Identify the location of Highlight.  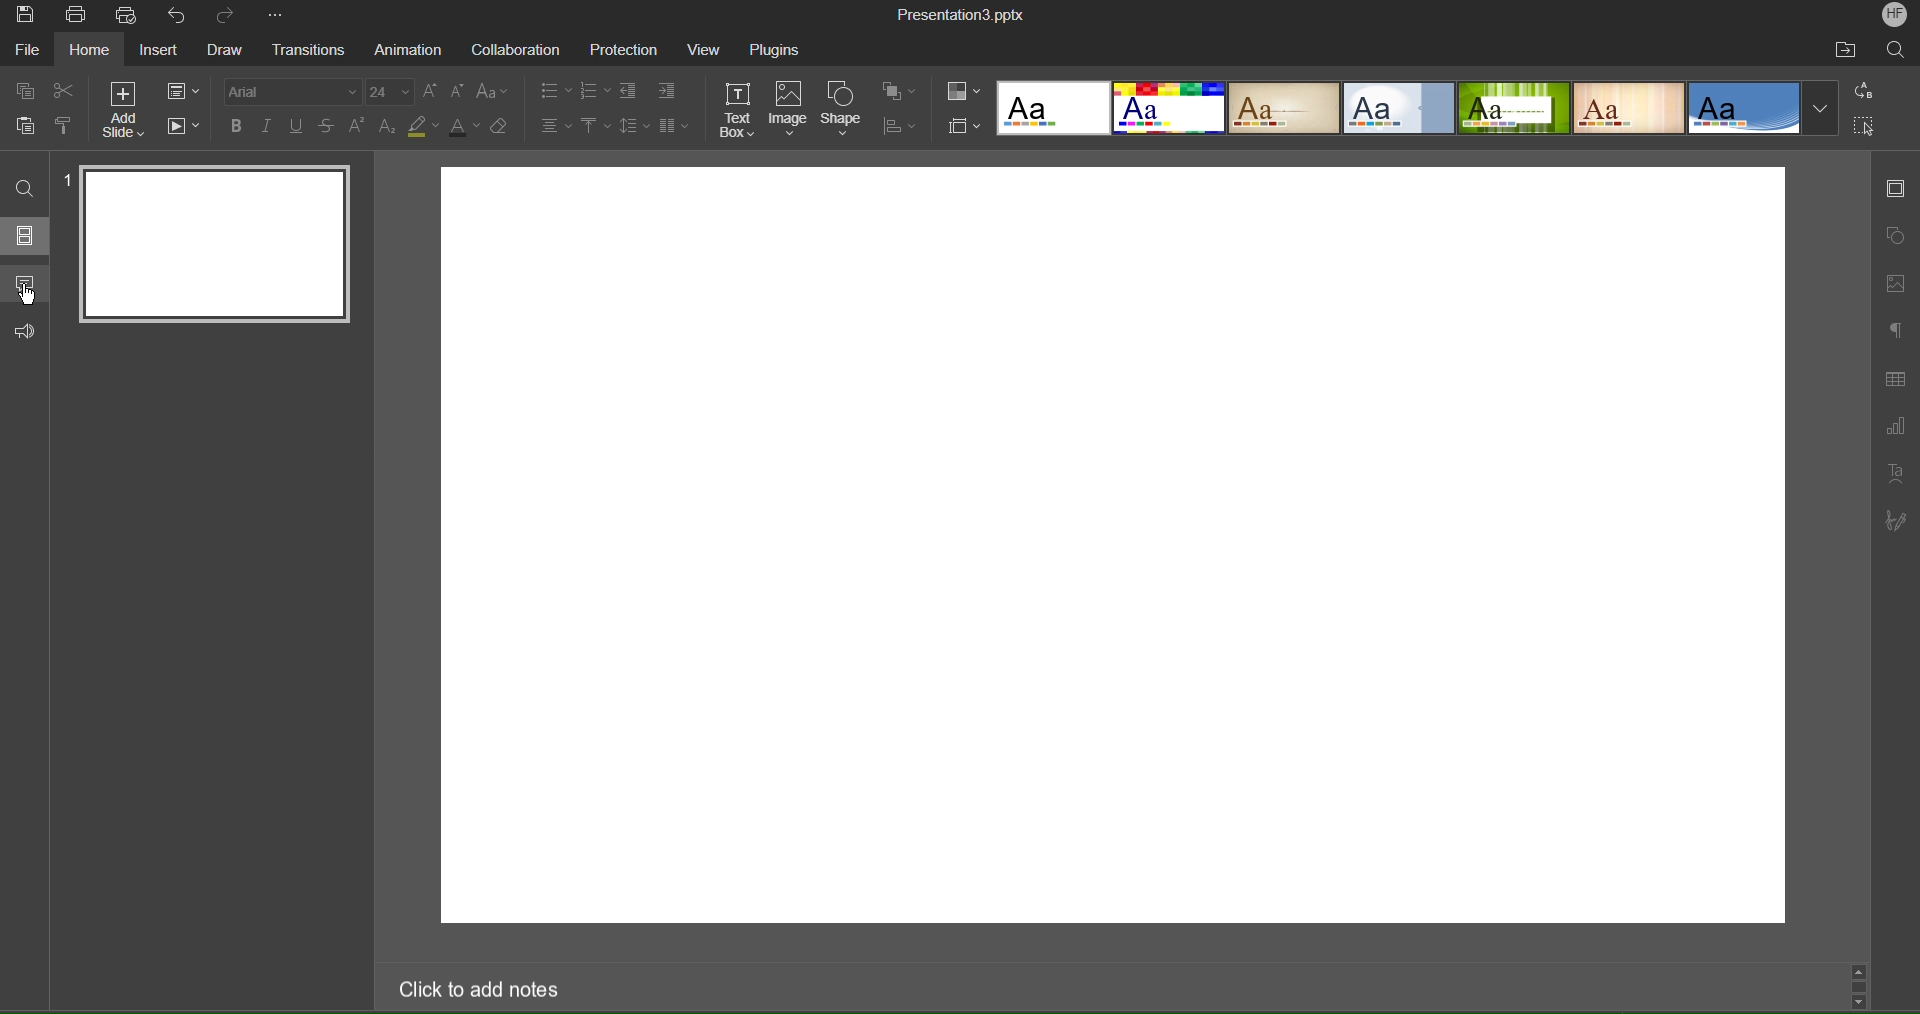
(420, 128).